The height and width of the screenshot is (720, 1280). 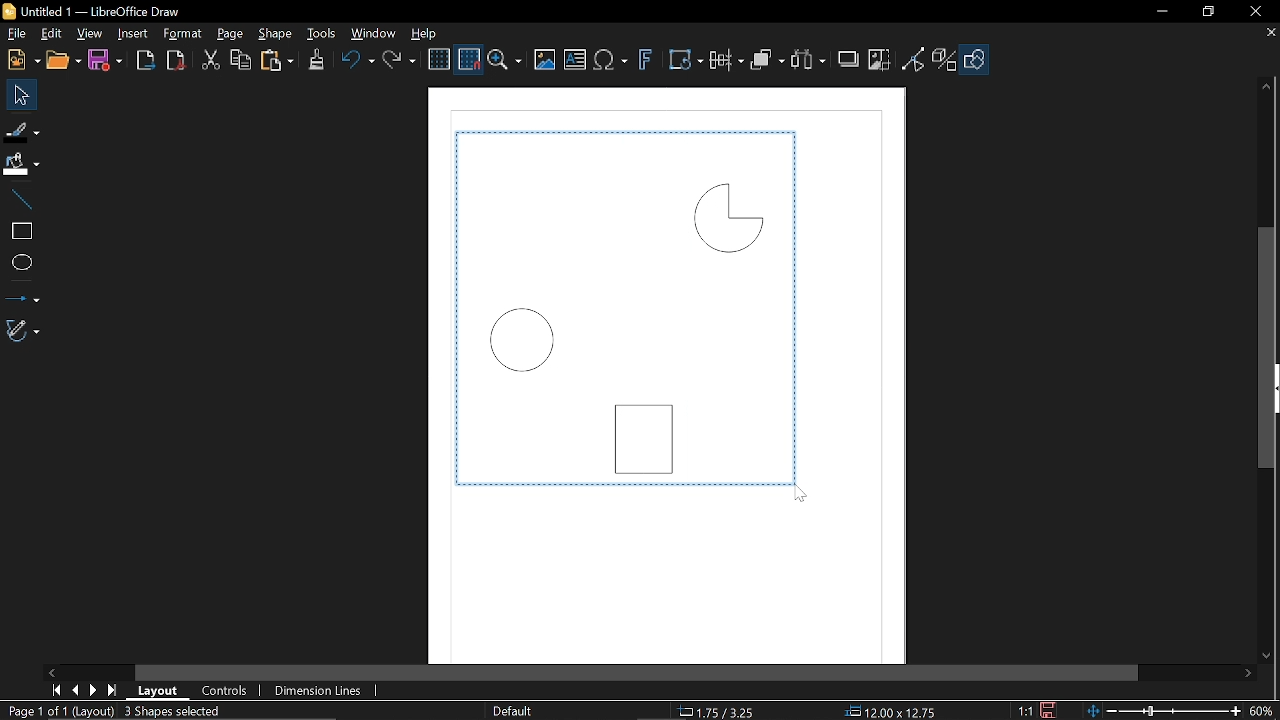 What do you see at coordinates (1167, 12) in the screenshot?
I see `Minimize` at bounding box center [1167, 12].